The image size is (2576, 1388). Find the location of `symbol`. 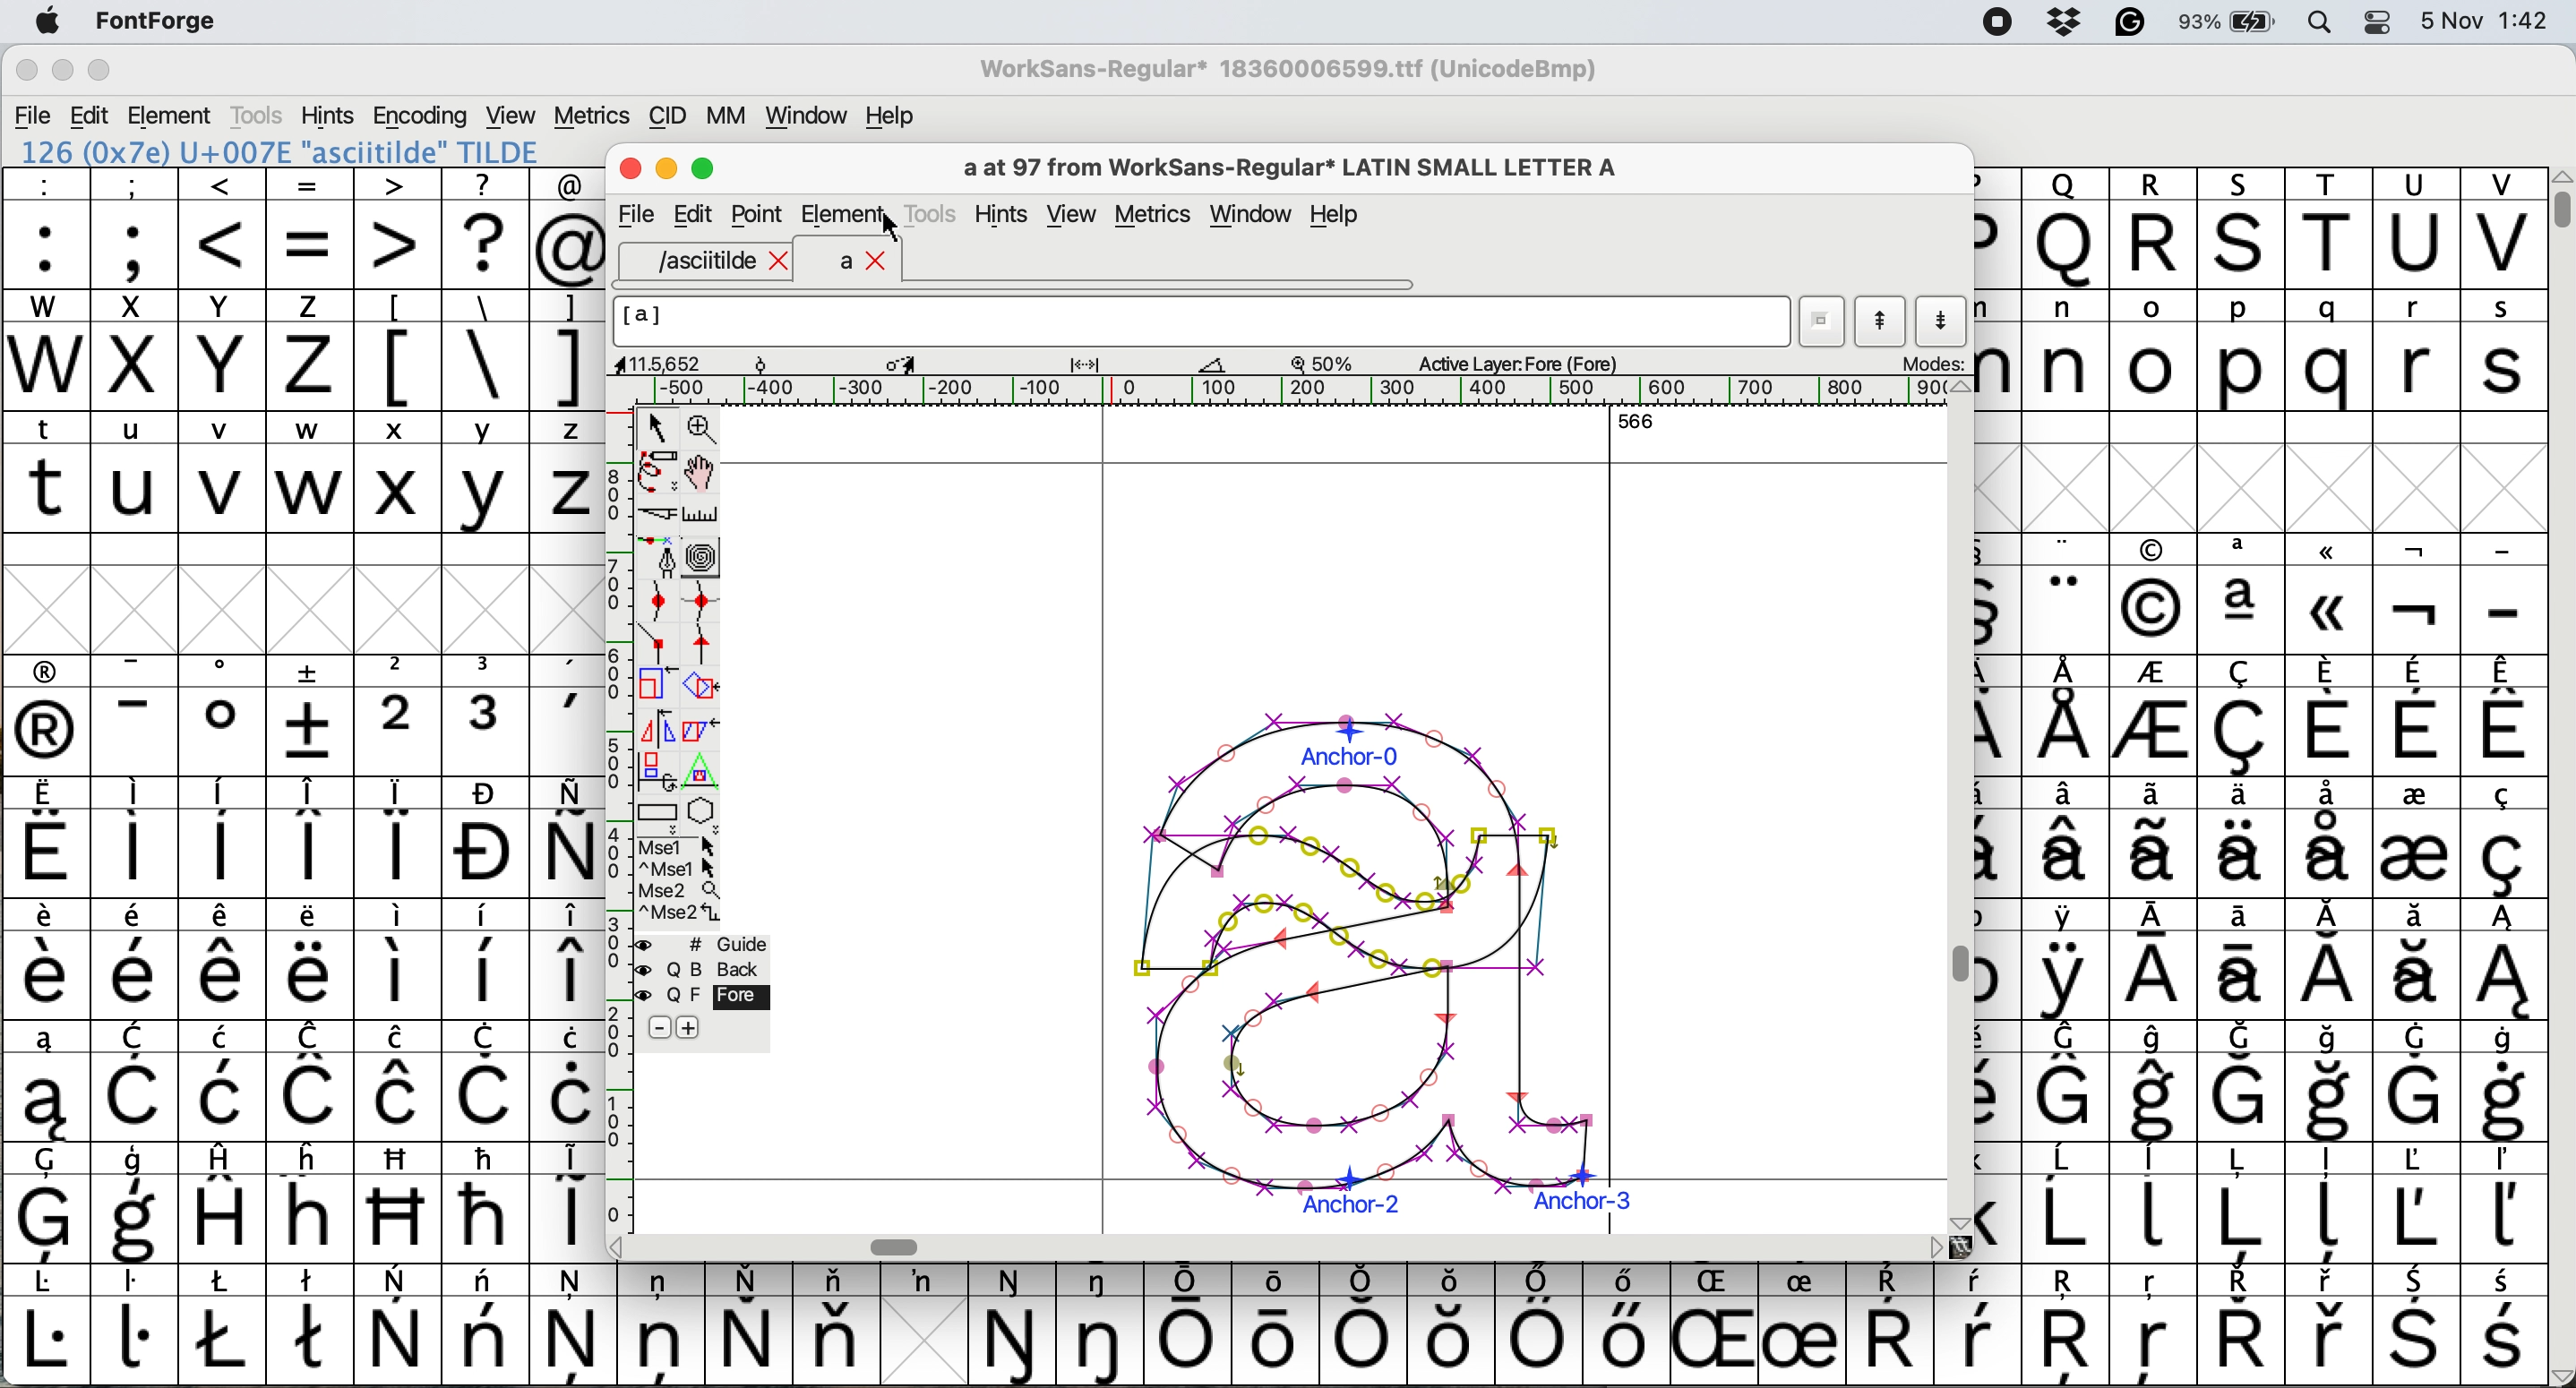

symbol is located at coordinates (1889, 1326).